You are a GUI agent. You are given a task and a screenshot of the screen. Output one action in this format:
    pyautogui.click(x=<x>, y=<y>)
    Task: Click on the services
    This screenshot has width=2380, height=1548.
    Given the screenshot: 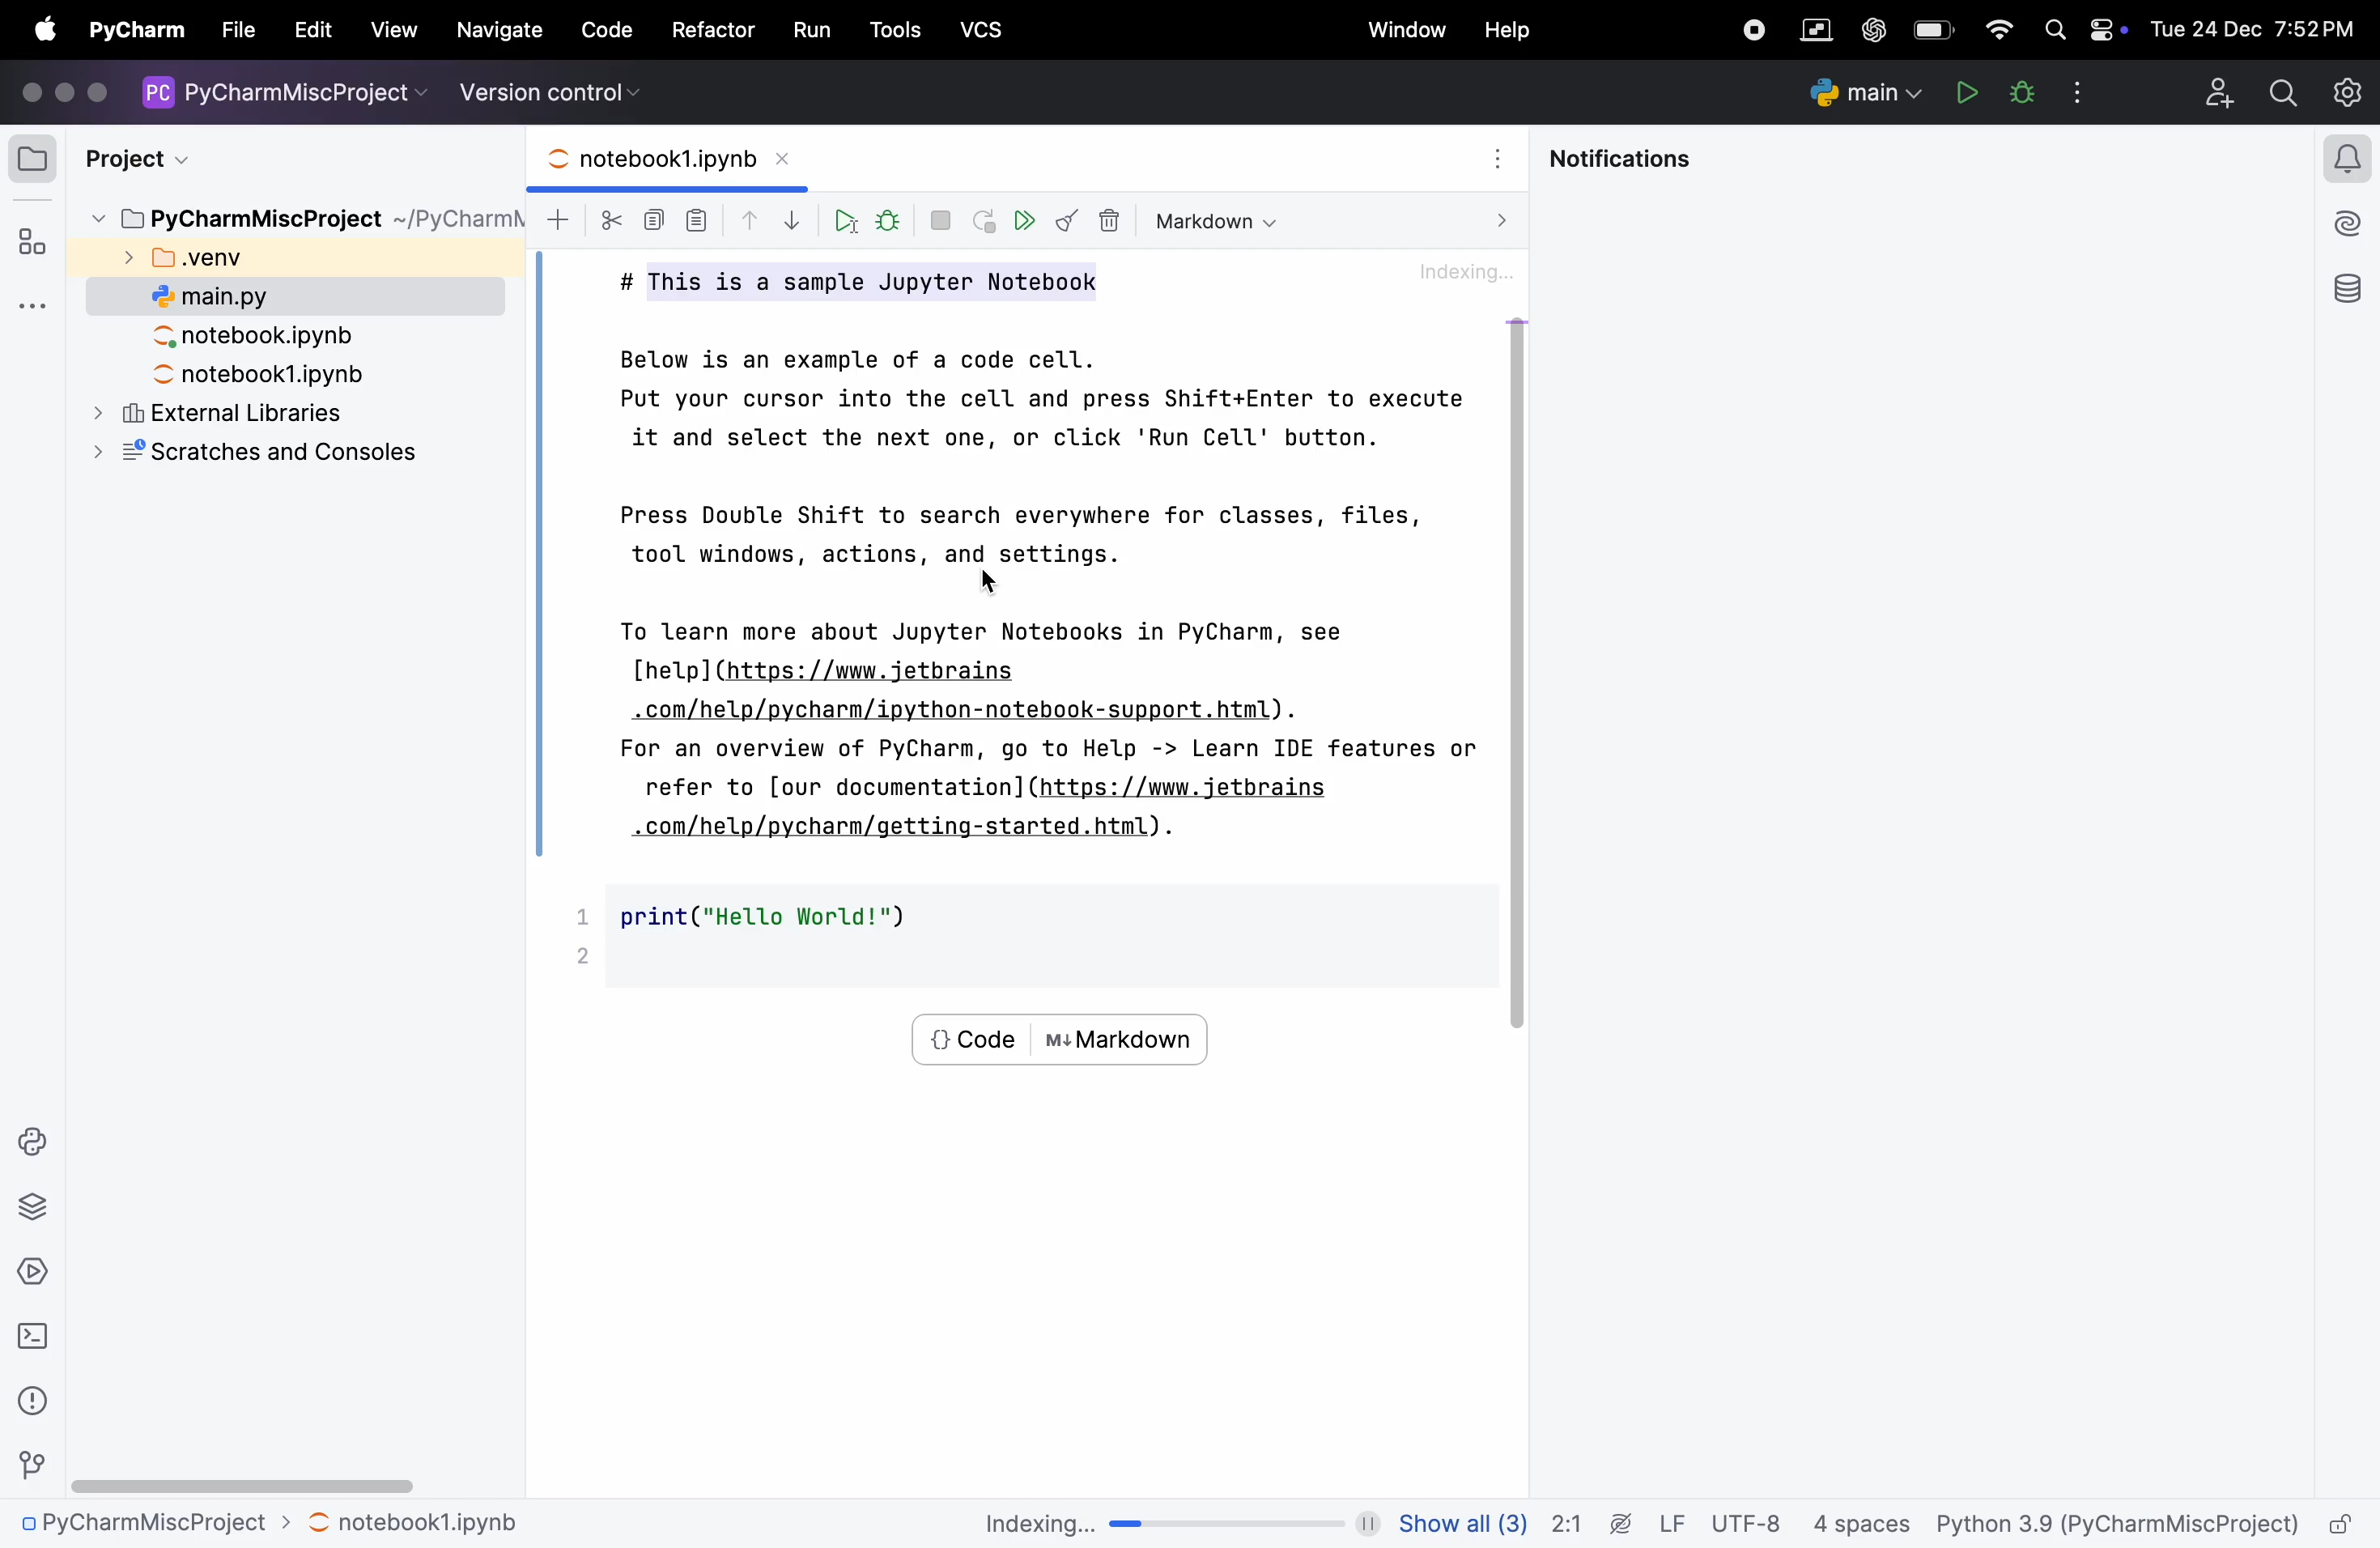 What is the action you would take?
    pyautogui.click(x=38, y=1270)
    